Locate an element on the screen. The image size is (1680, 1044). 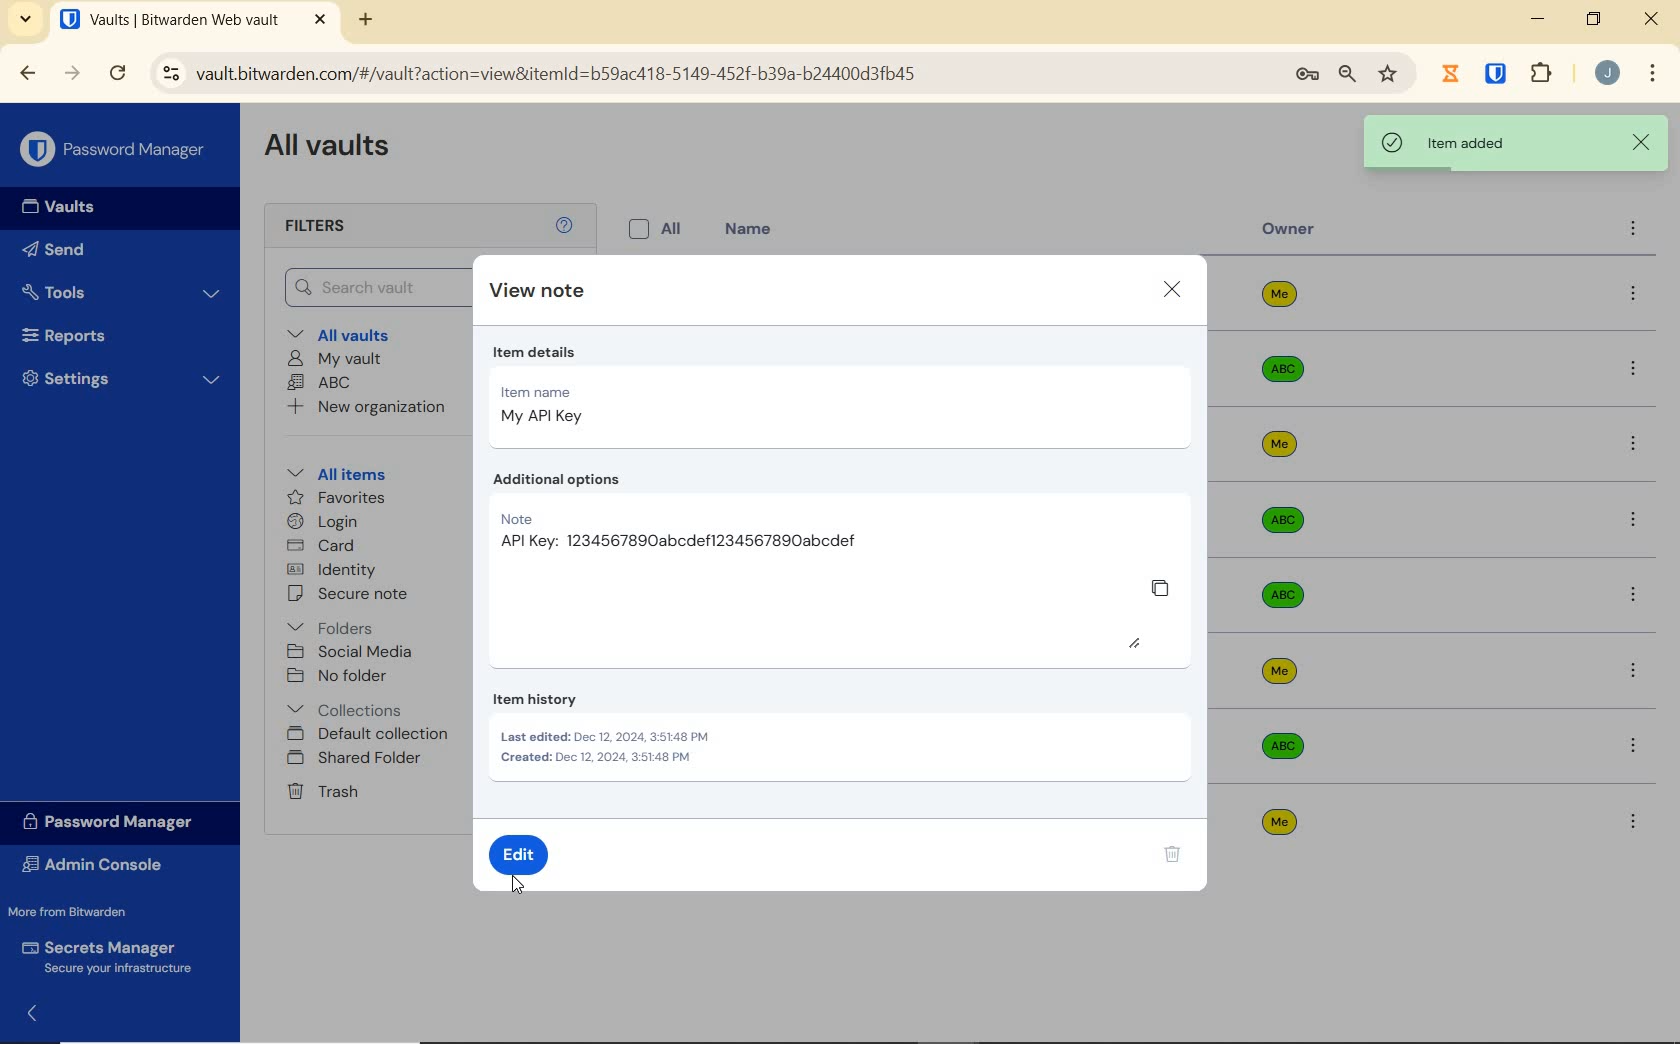
Account is located at coordinates (1608, 75).